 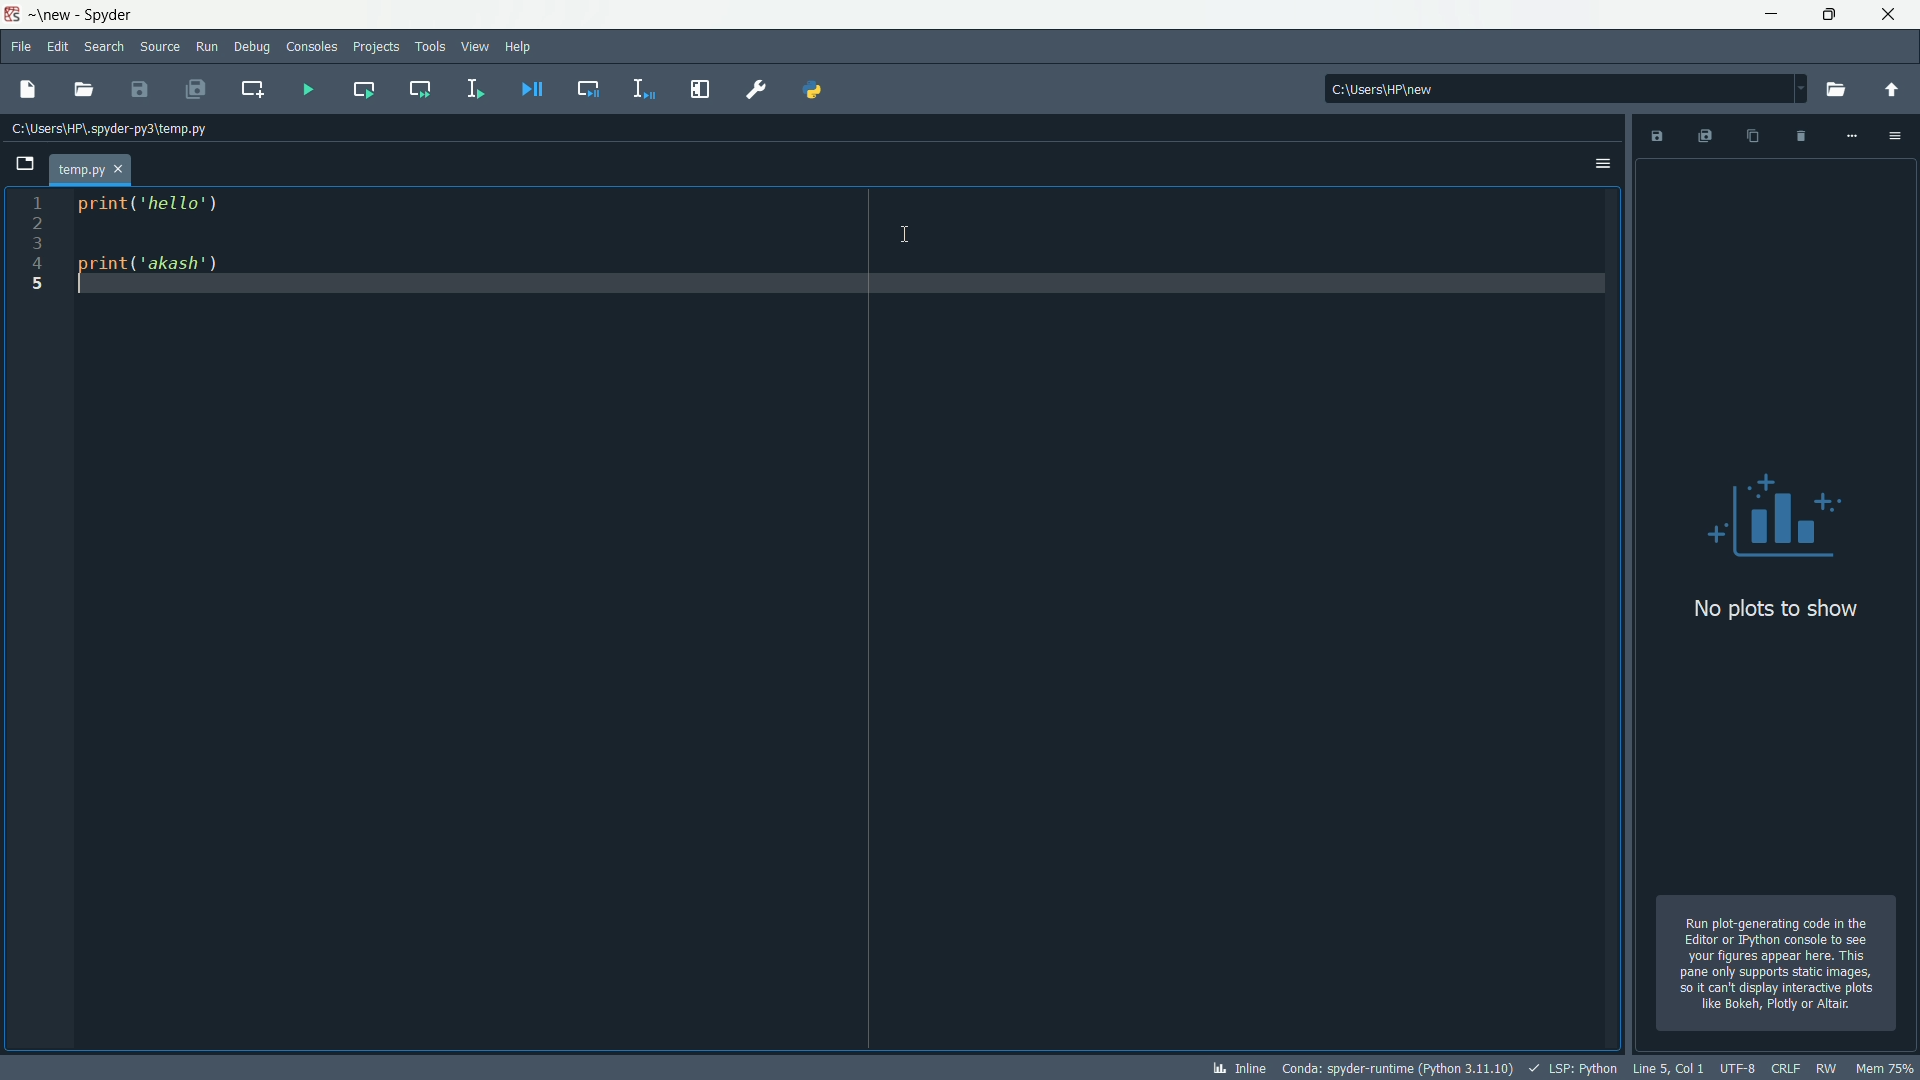 I want to click on app icon, so click(x=14, y=15).